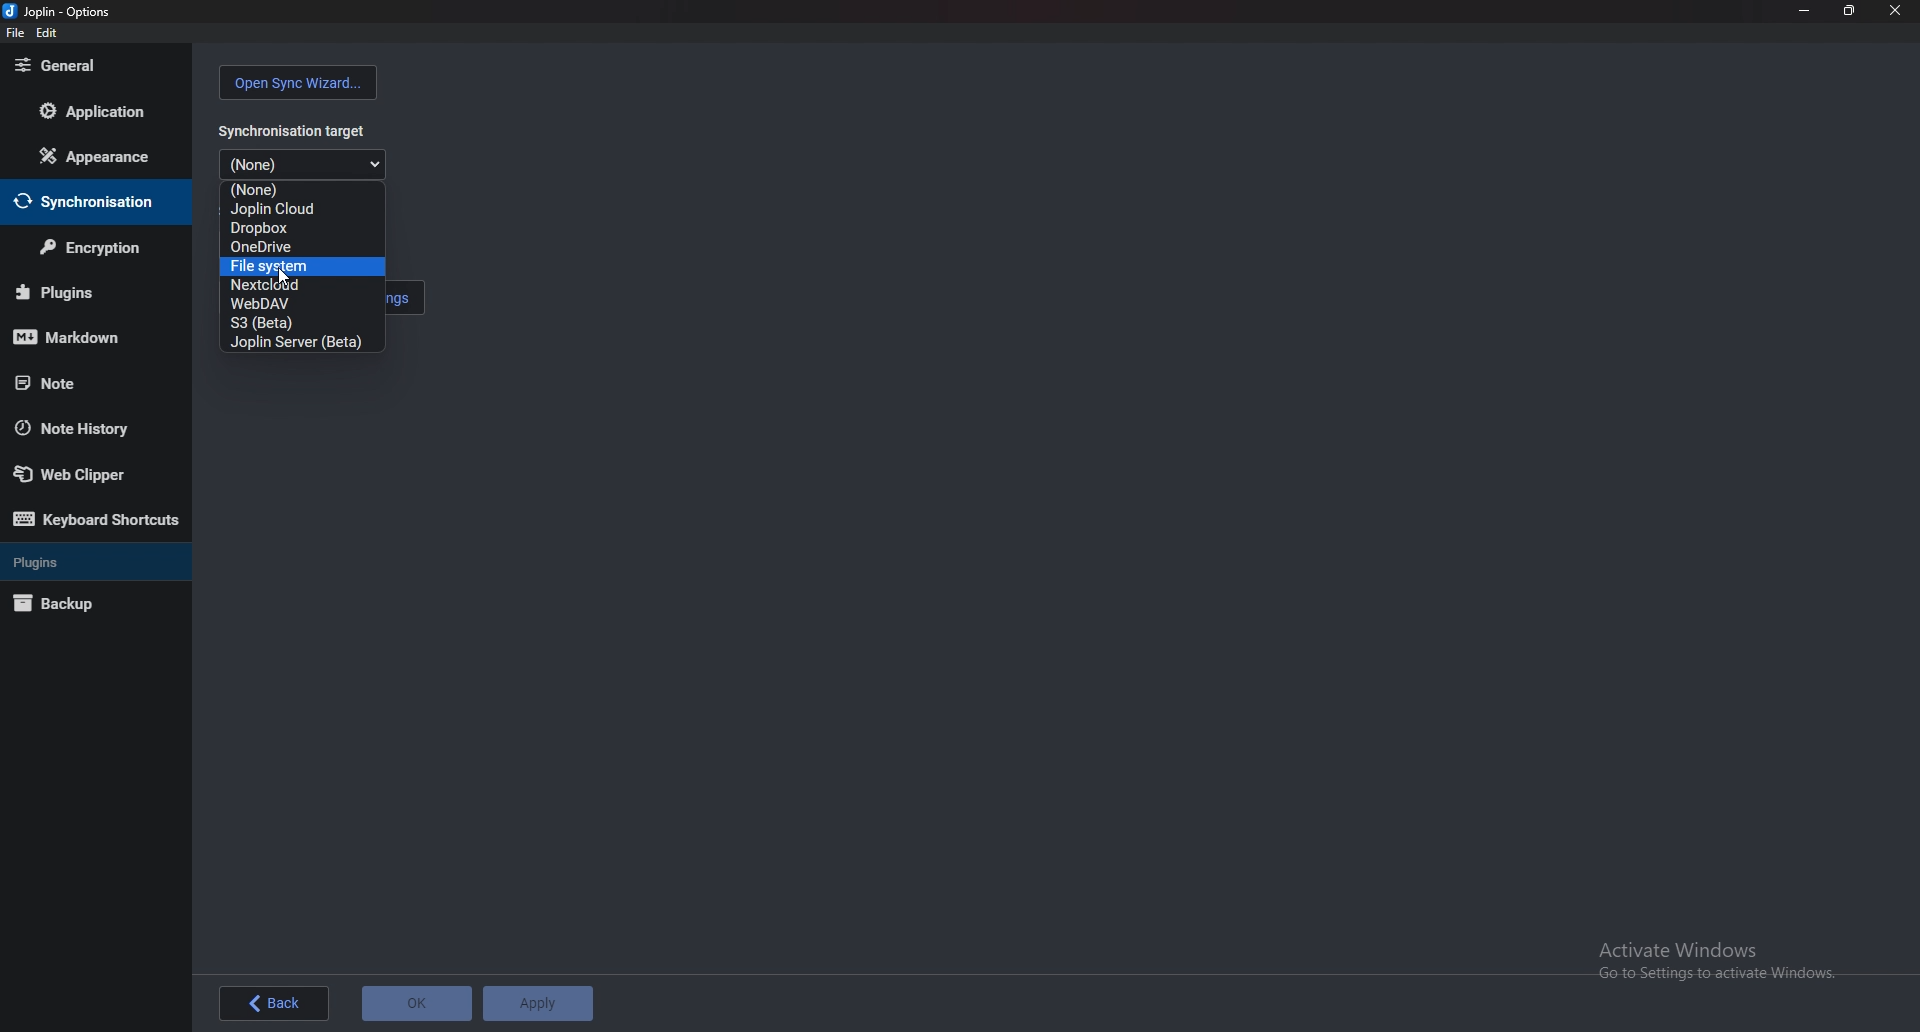  Describe the element at coordinates (97, 202) in the screenshot. I see `Synchronization` at that location.